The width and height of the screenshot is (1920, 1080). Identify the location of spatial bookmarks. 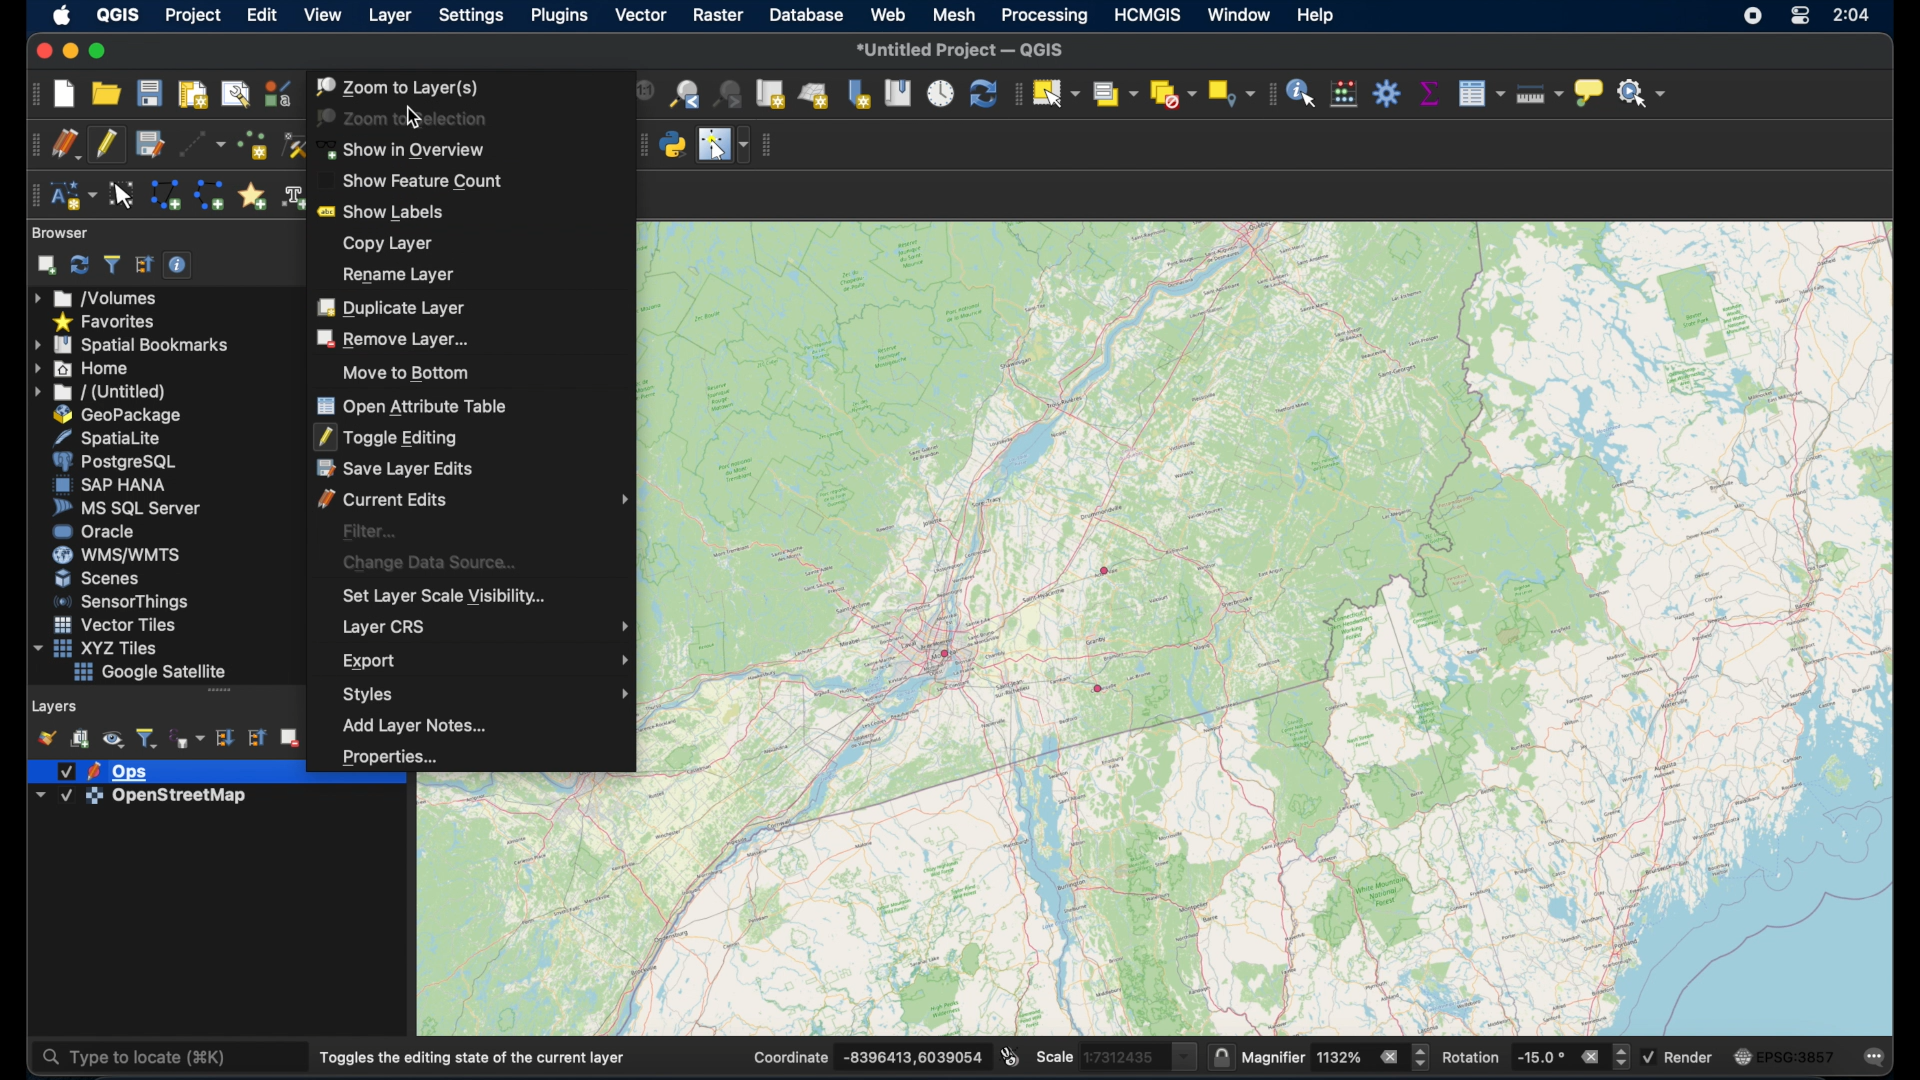
(131, 345).